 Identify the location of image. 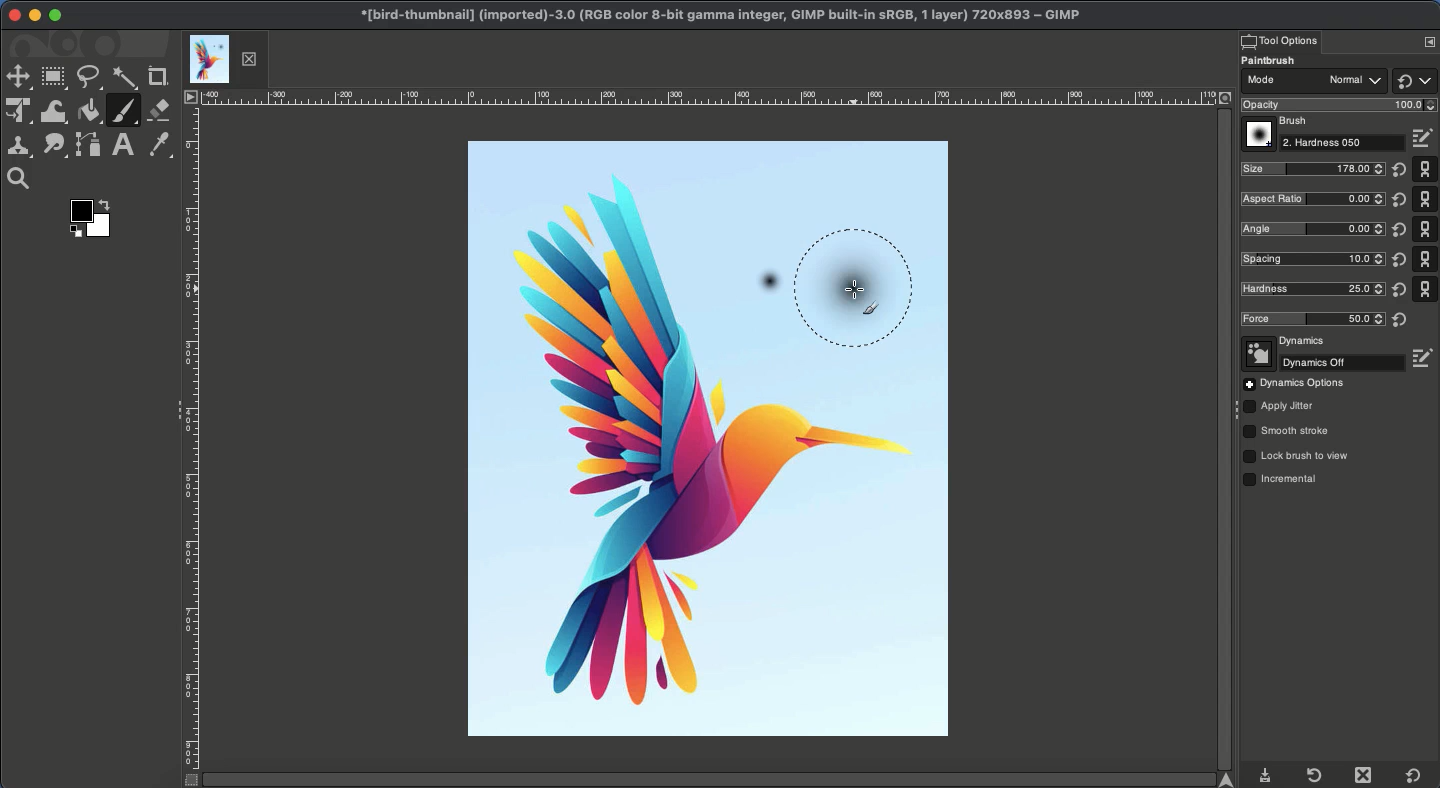
(600, 285).